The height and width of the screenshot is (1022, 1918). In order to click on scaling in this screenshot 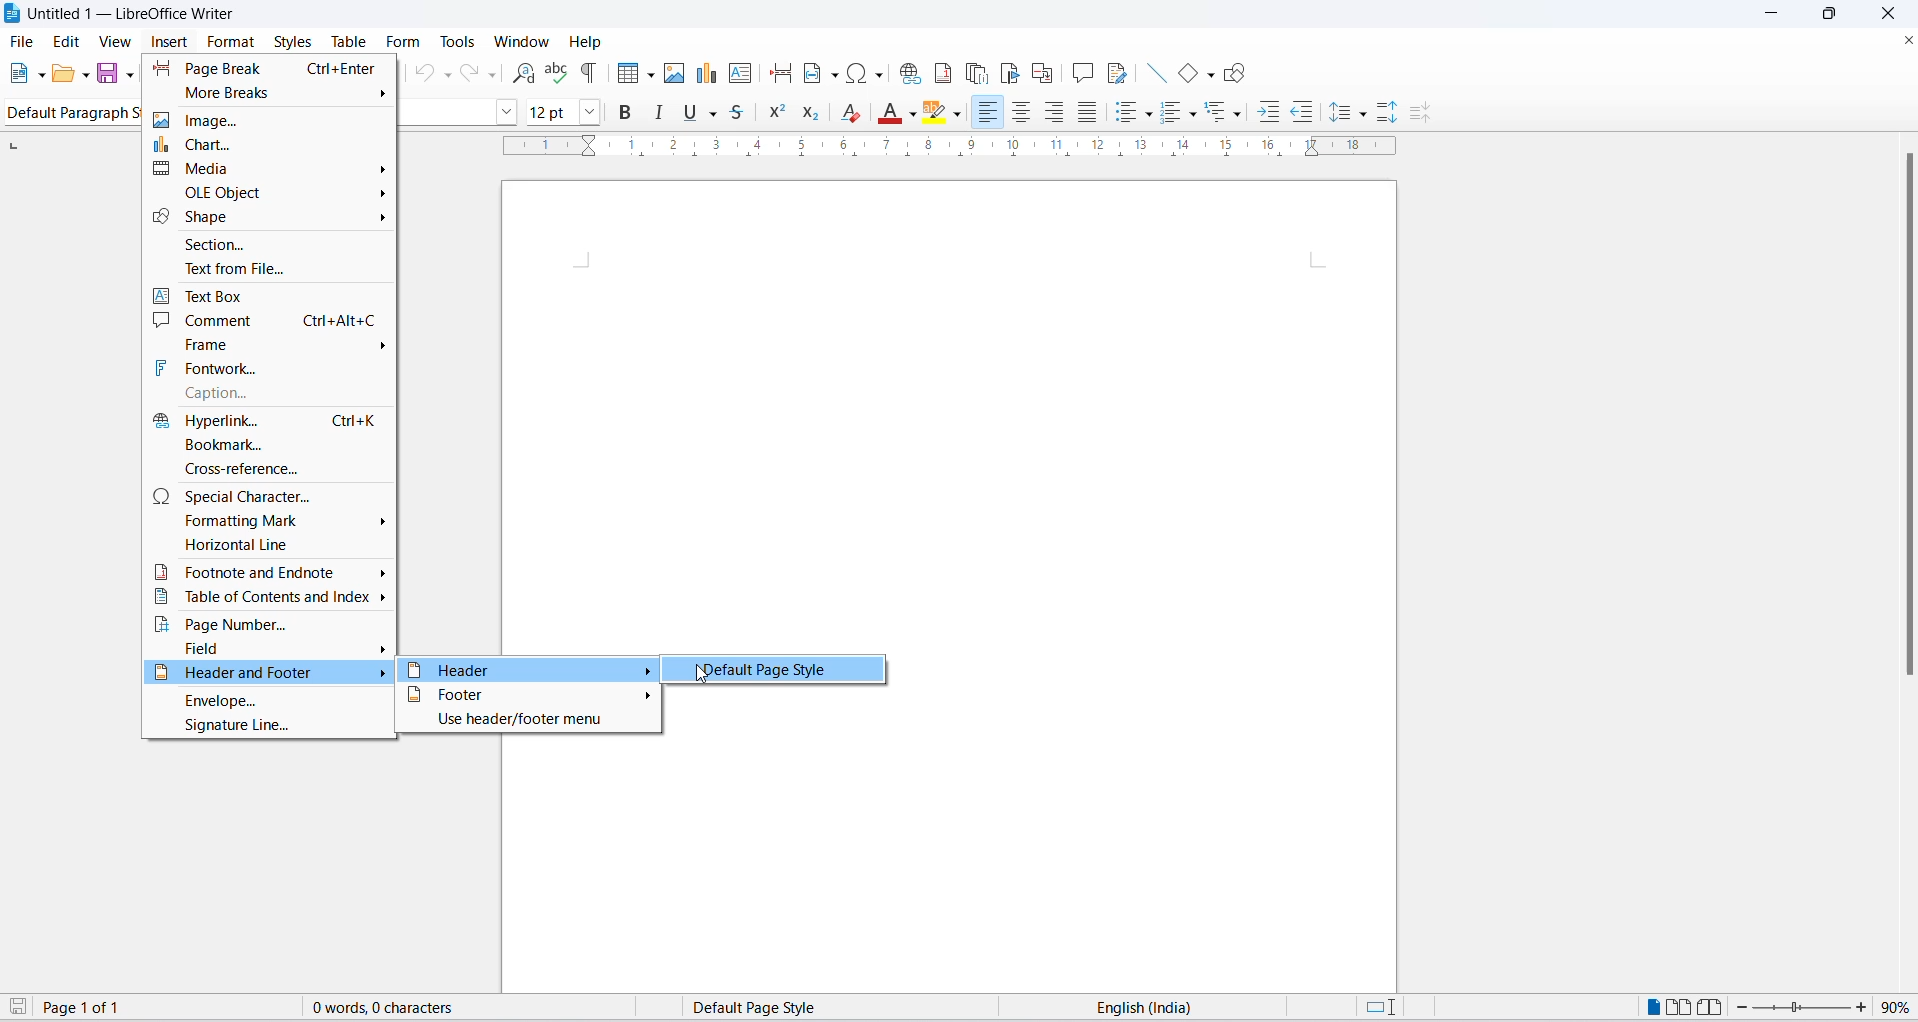, I will do `click(960, 155)`.